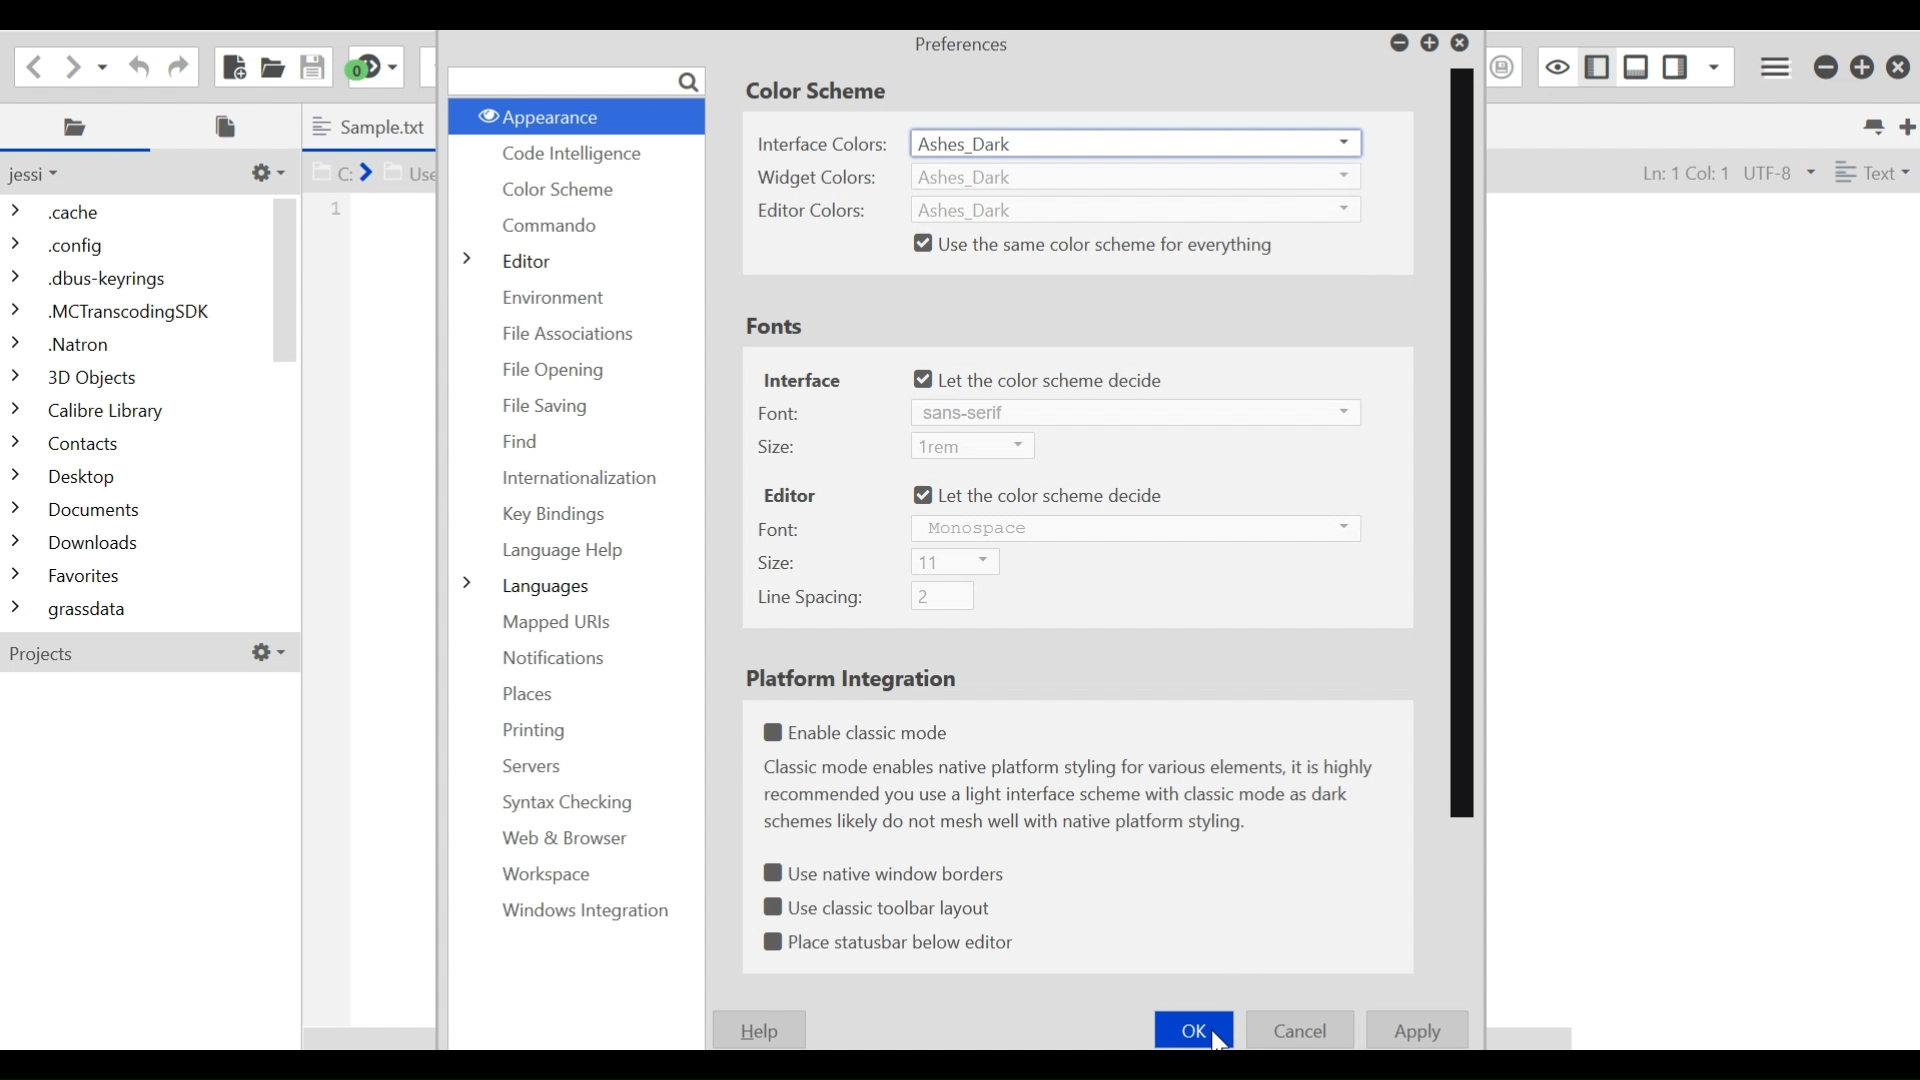 The width and height of the screenshot is (1920, 1080). Describe the element at coordinates (34, 64) in the screenshot. I see `Go back one location` at that location.